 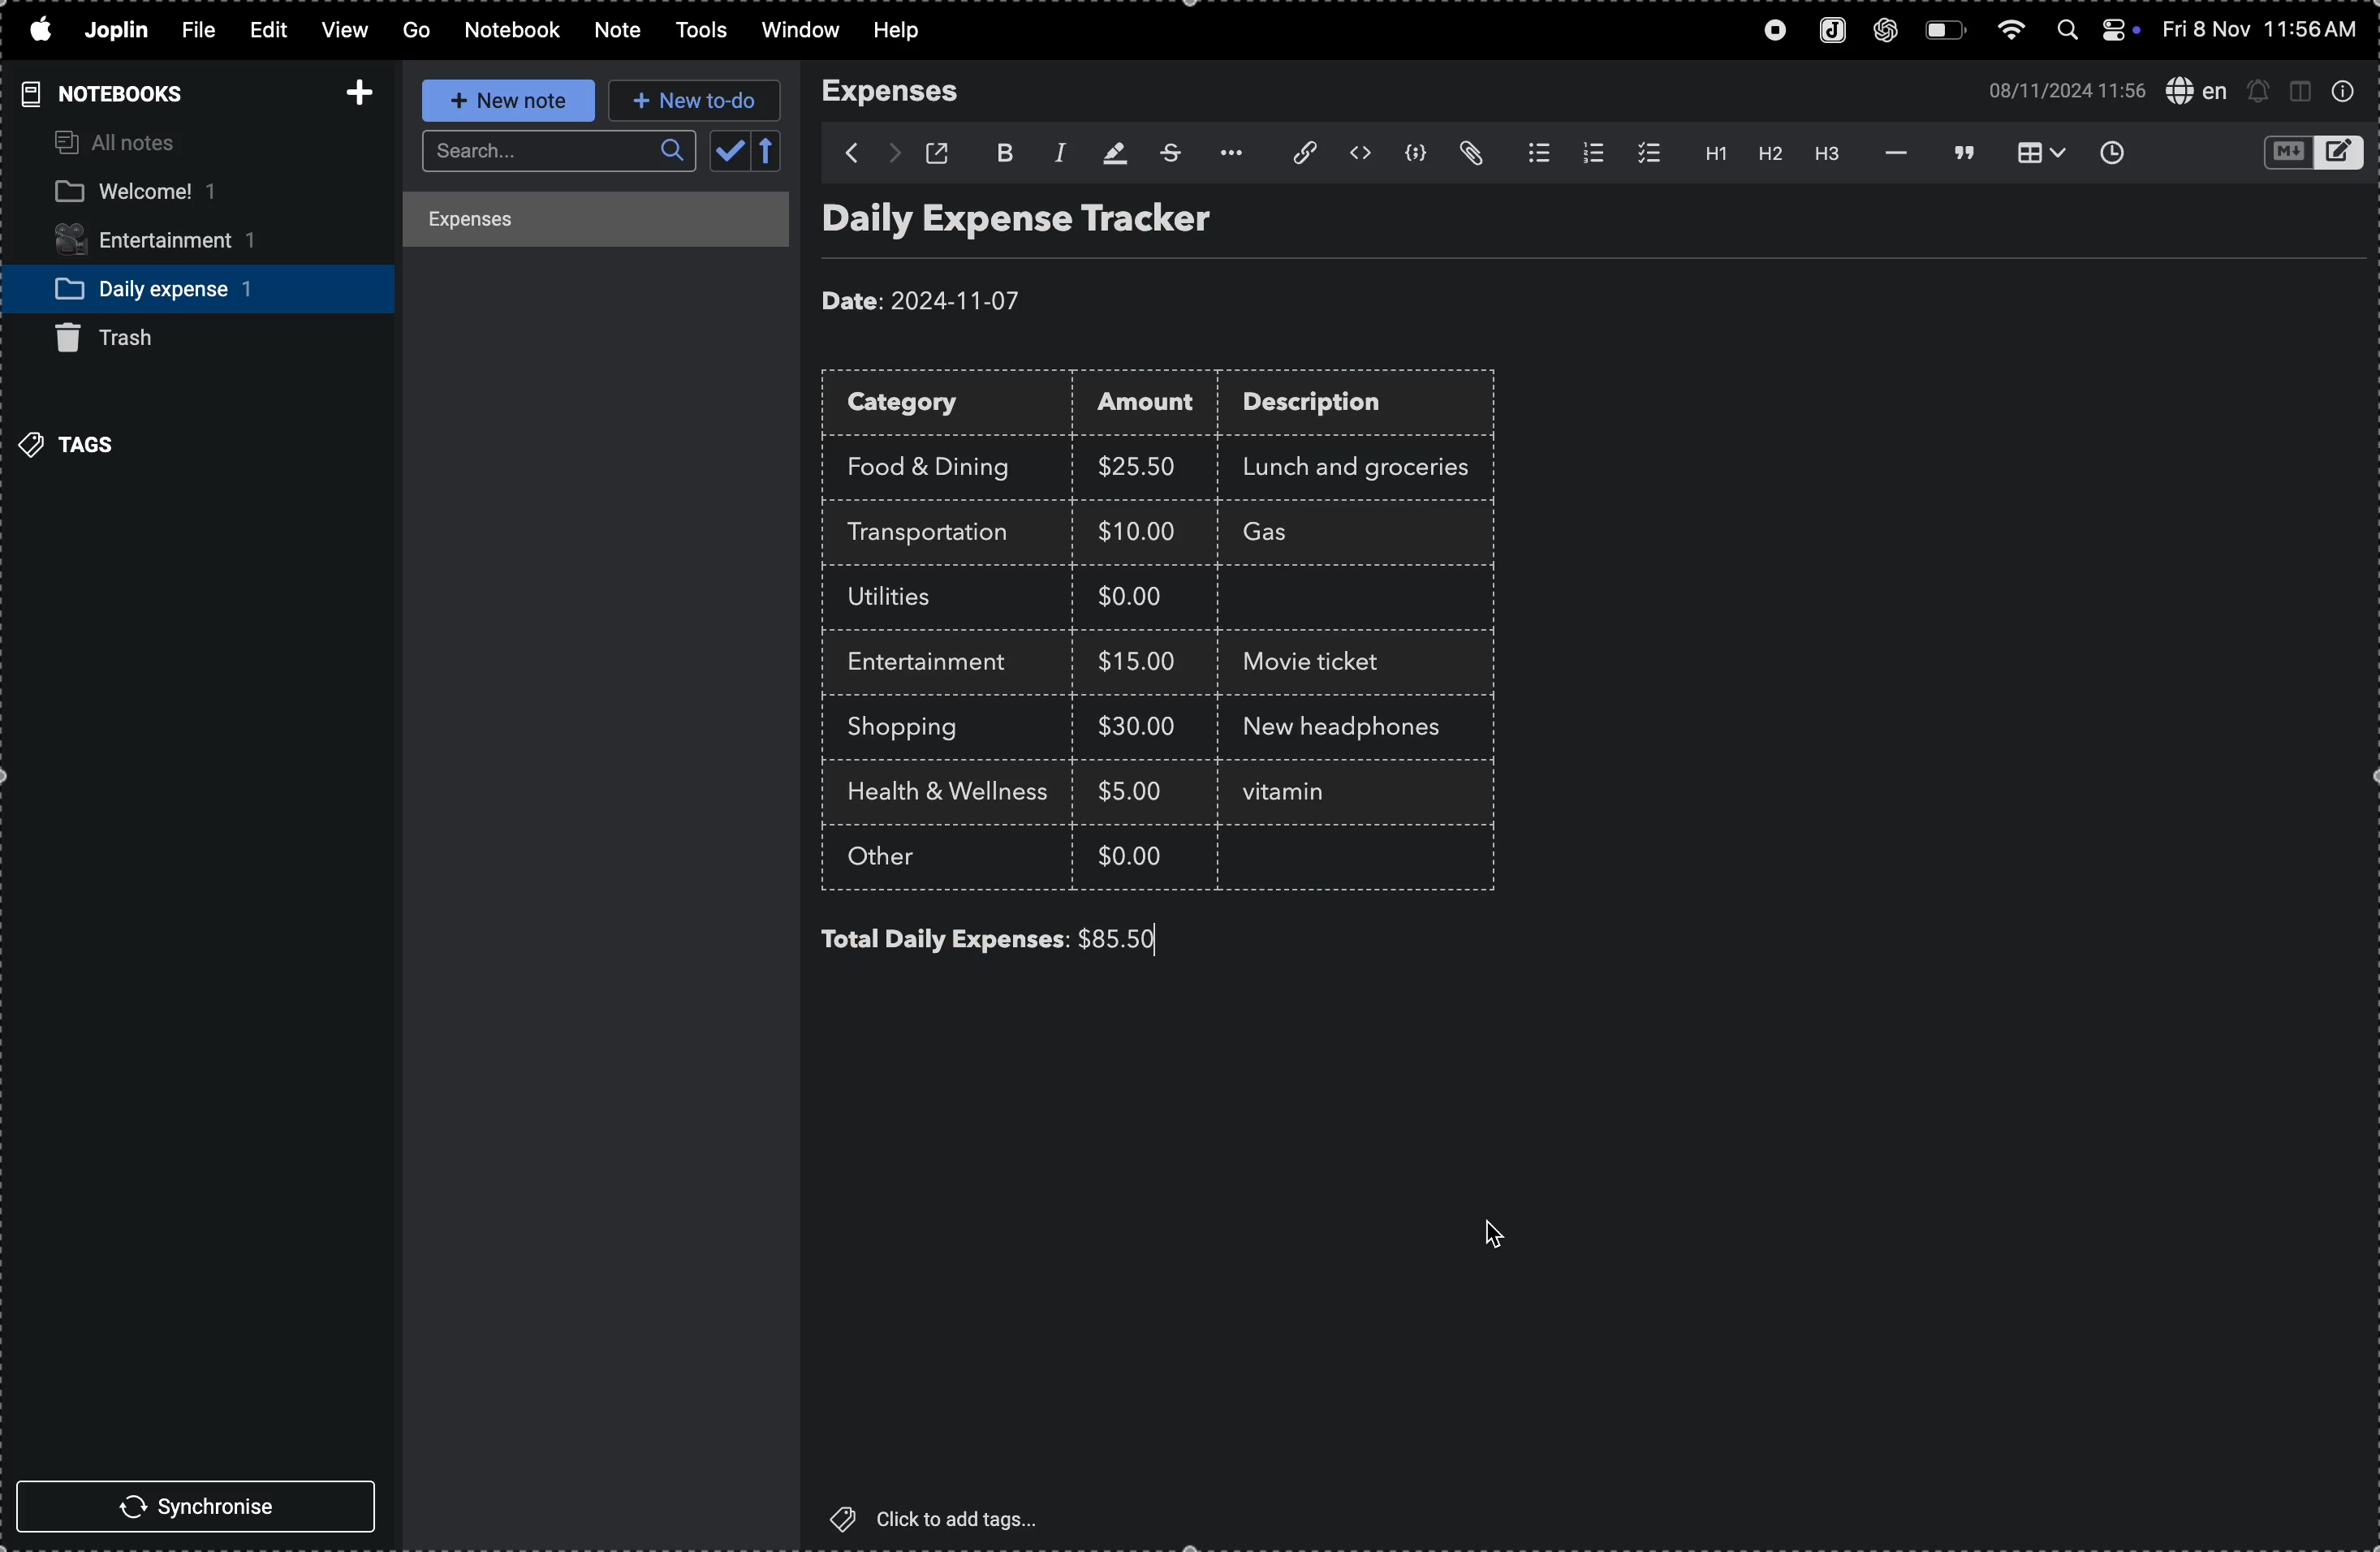 What do you see at coordinates (903, 92) in the screenshot?
I see `expenses` at bounding box center [903, 92].